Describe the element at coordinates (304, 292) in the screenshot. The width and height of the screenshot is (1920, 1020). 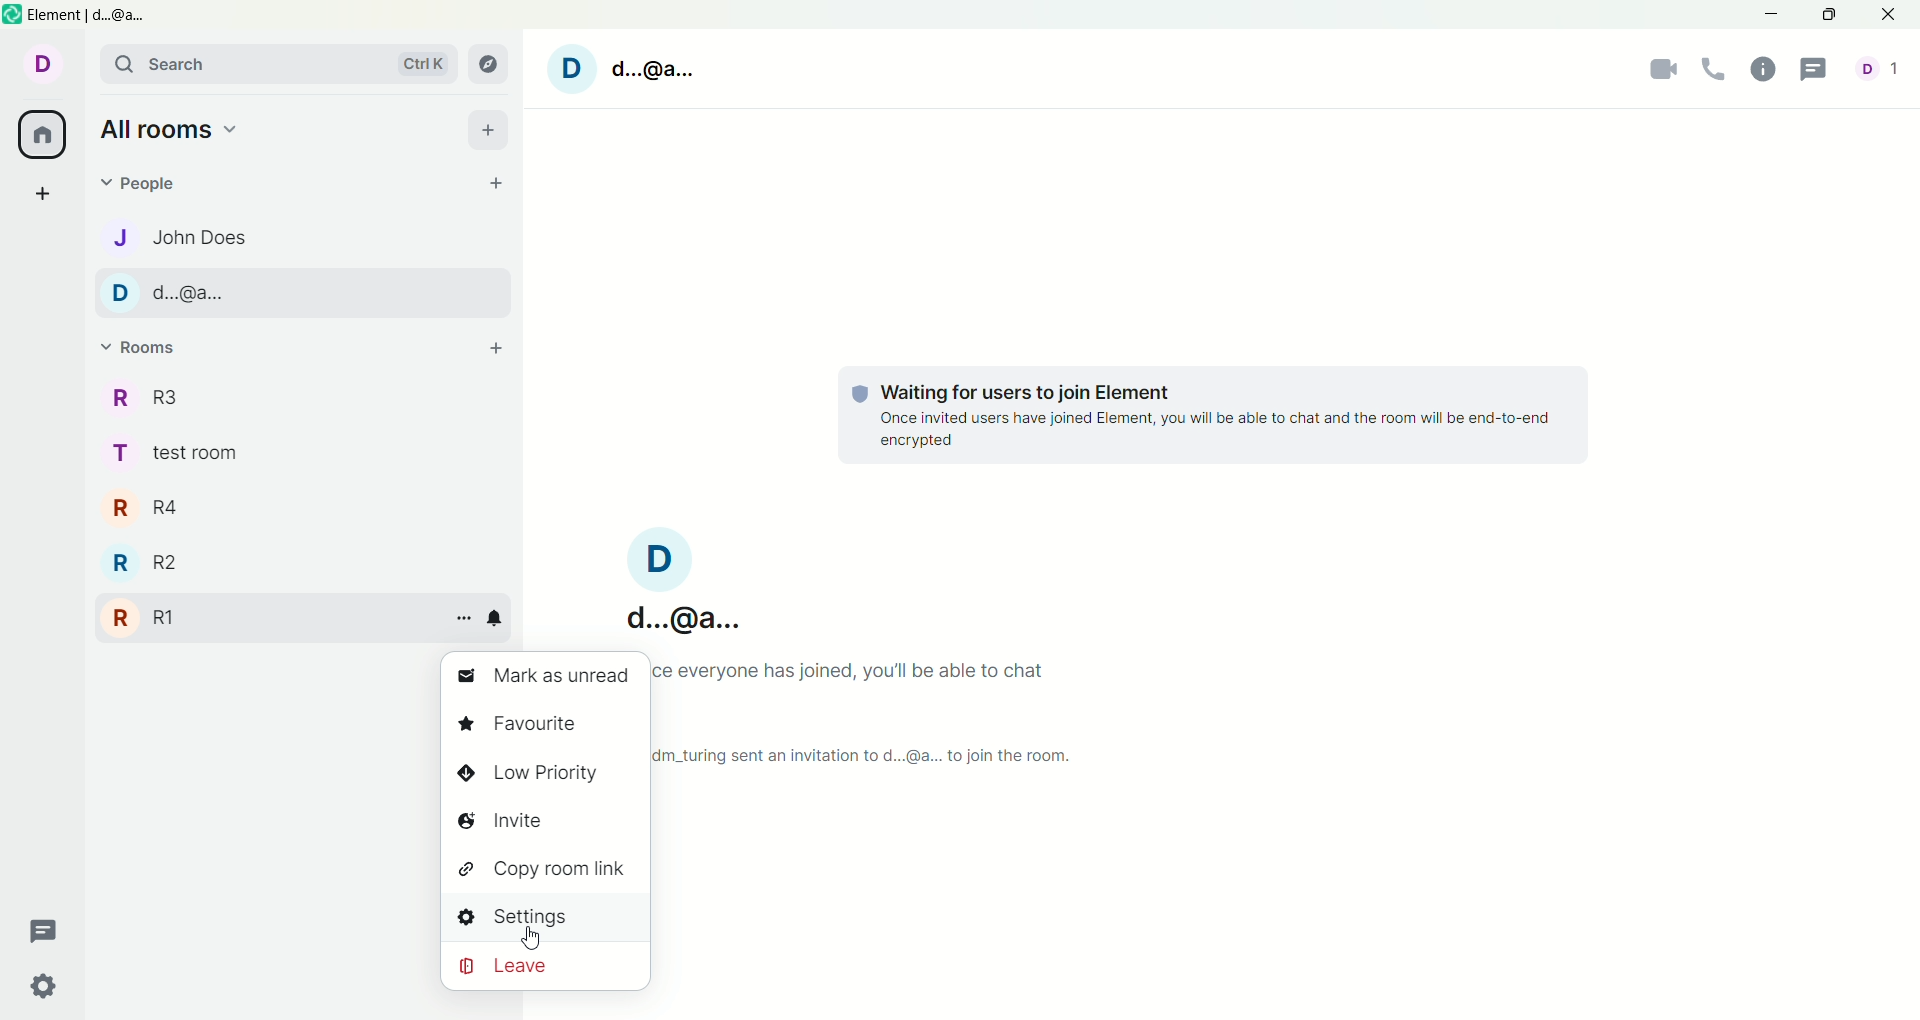
I see `d d..@a` at that location.